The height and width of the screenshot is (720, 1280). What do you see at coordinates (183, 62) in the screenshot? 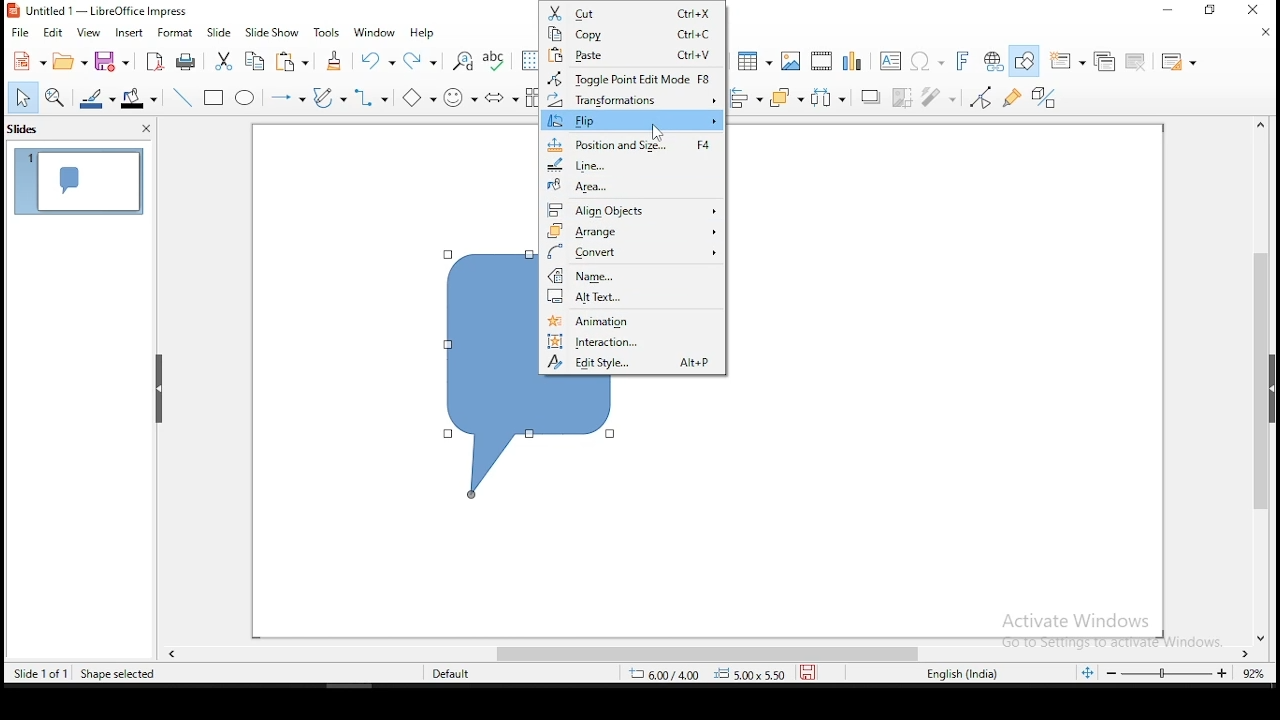
I see `print` at bounding box center [183, 62].